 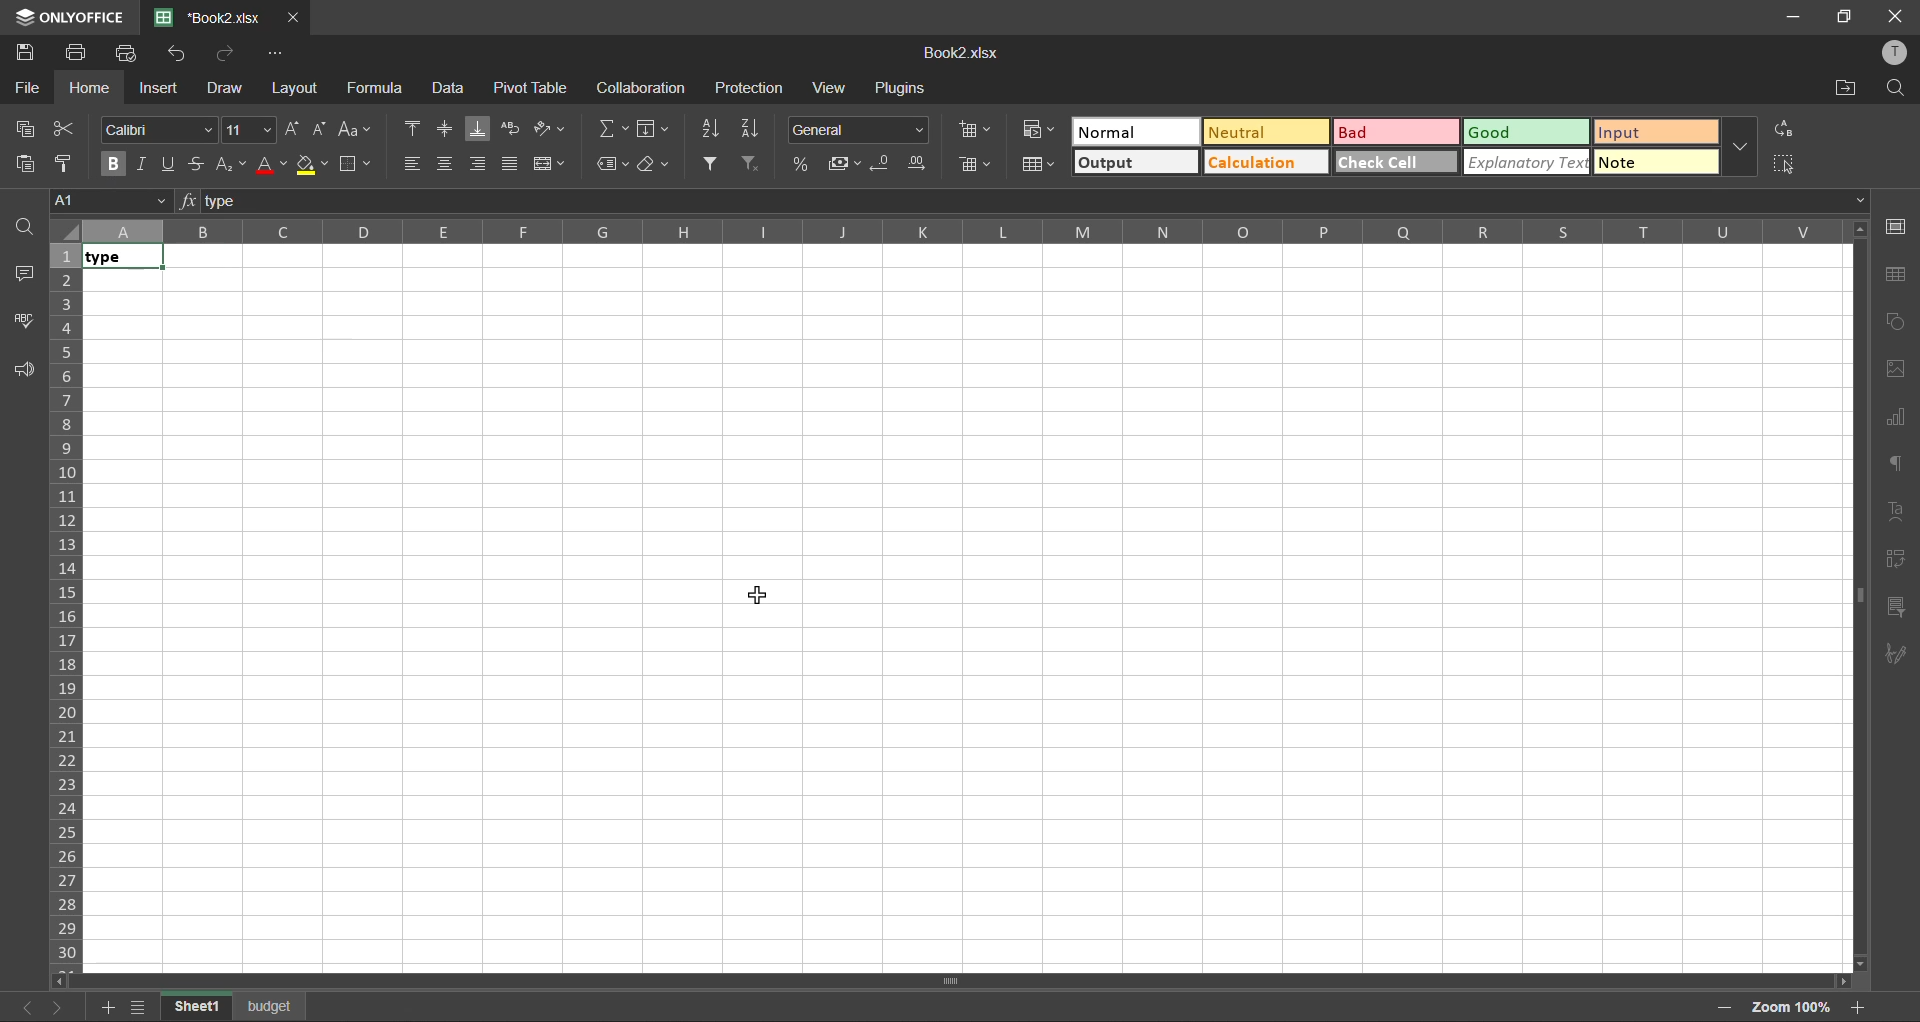 I want to click on align left, so click(x=412, y=164).